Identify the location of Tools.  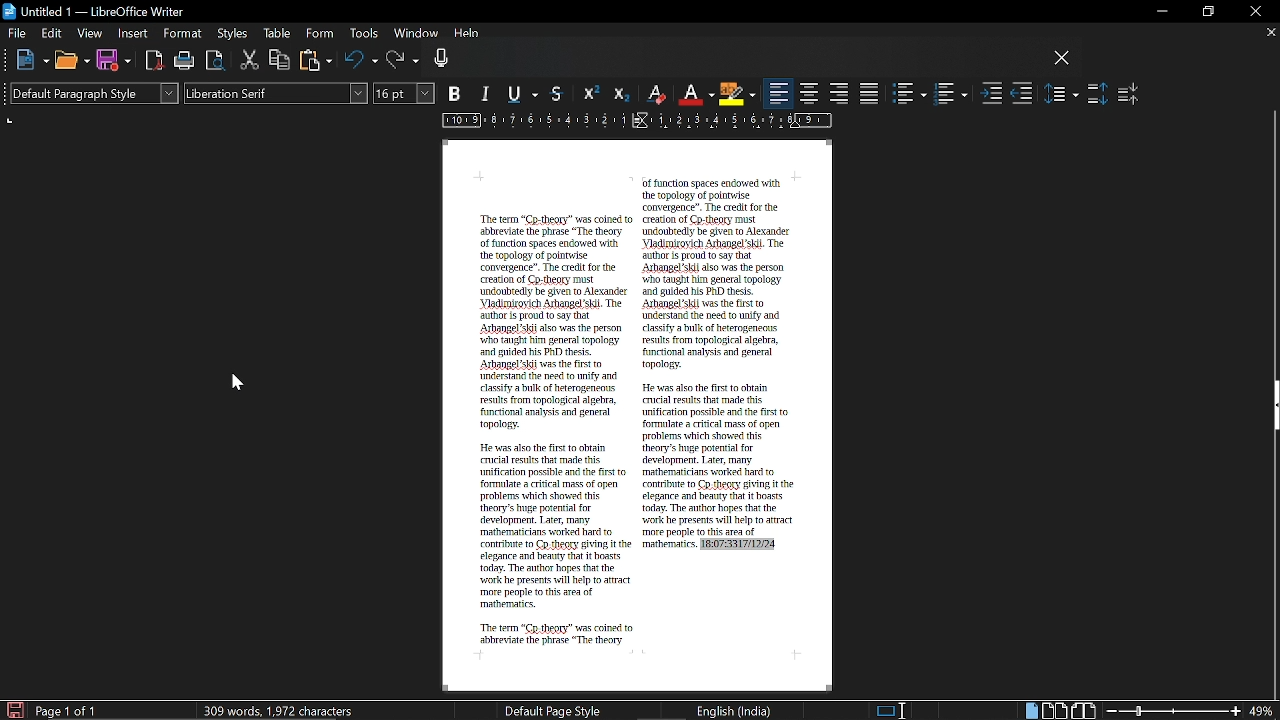
(362, 35).